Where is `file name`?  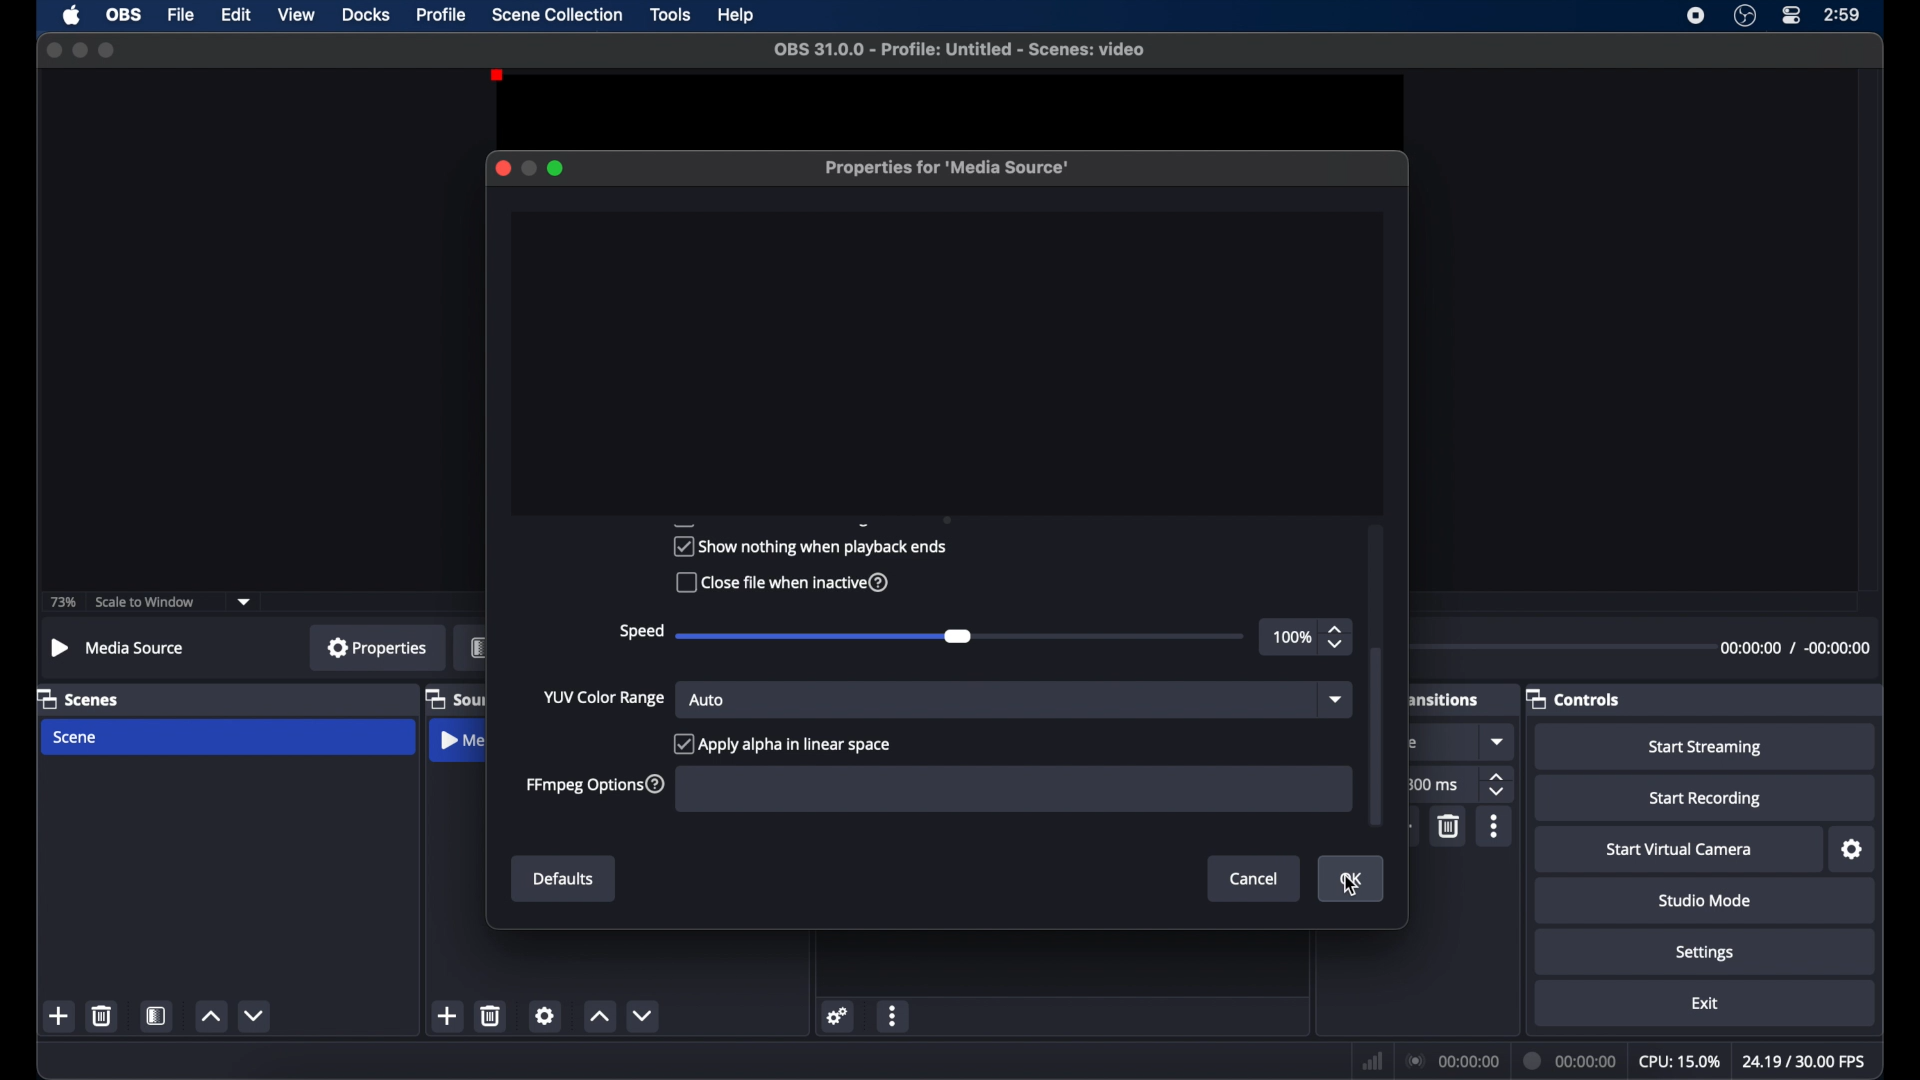 file name is located at coordinates (961, 50).